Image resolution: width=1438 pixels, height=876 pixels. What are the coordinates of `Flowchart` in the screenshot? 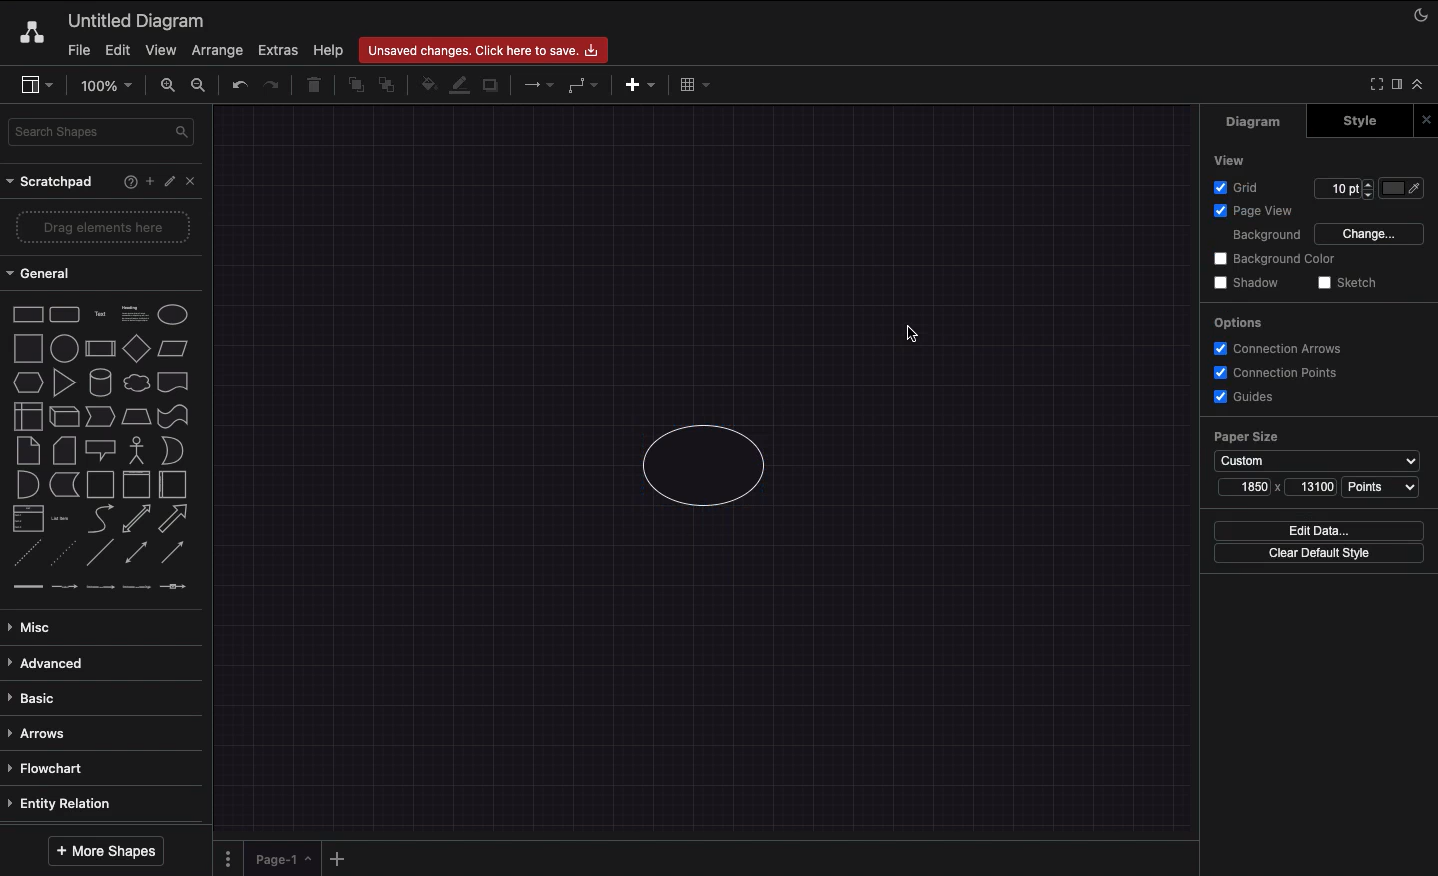 It's located at (49, 768).